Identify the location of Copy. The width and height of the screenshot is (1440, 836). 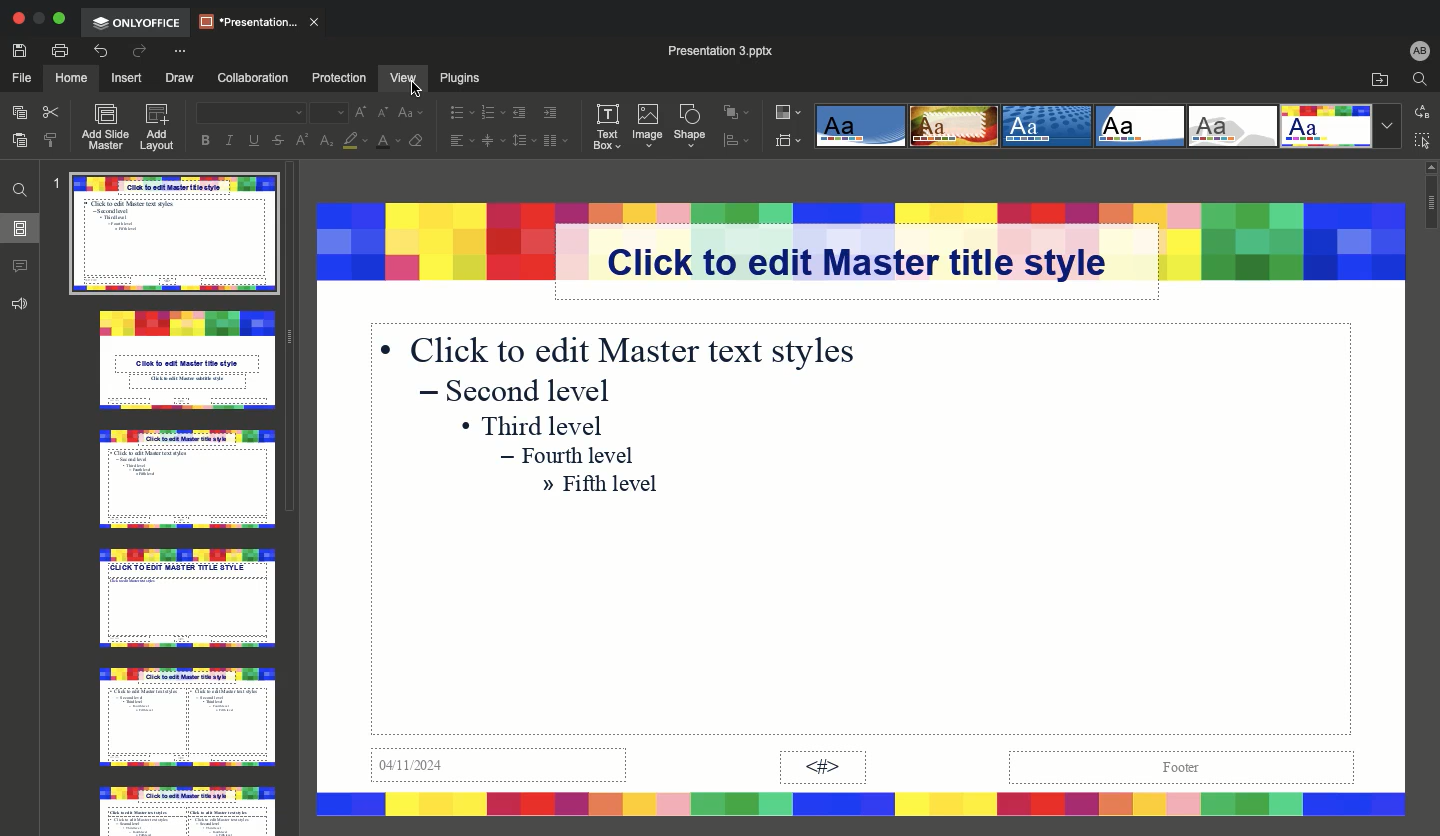
(19, 115).